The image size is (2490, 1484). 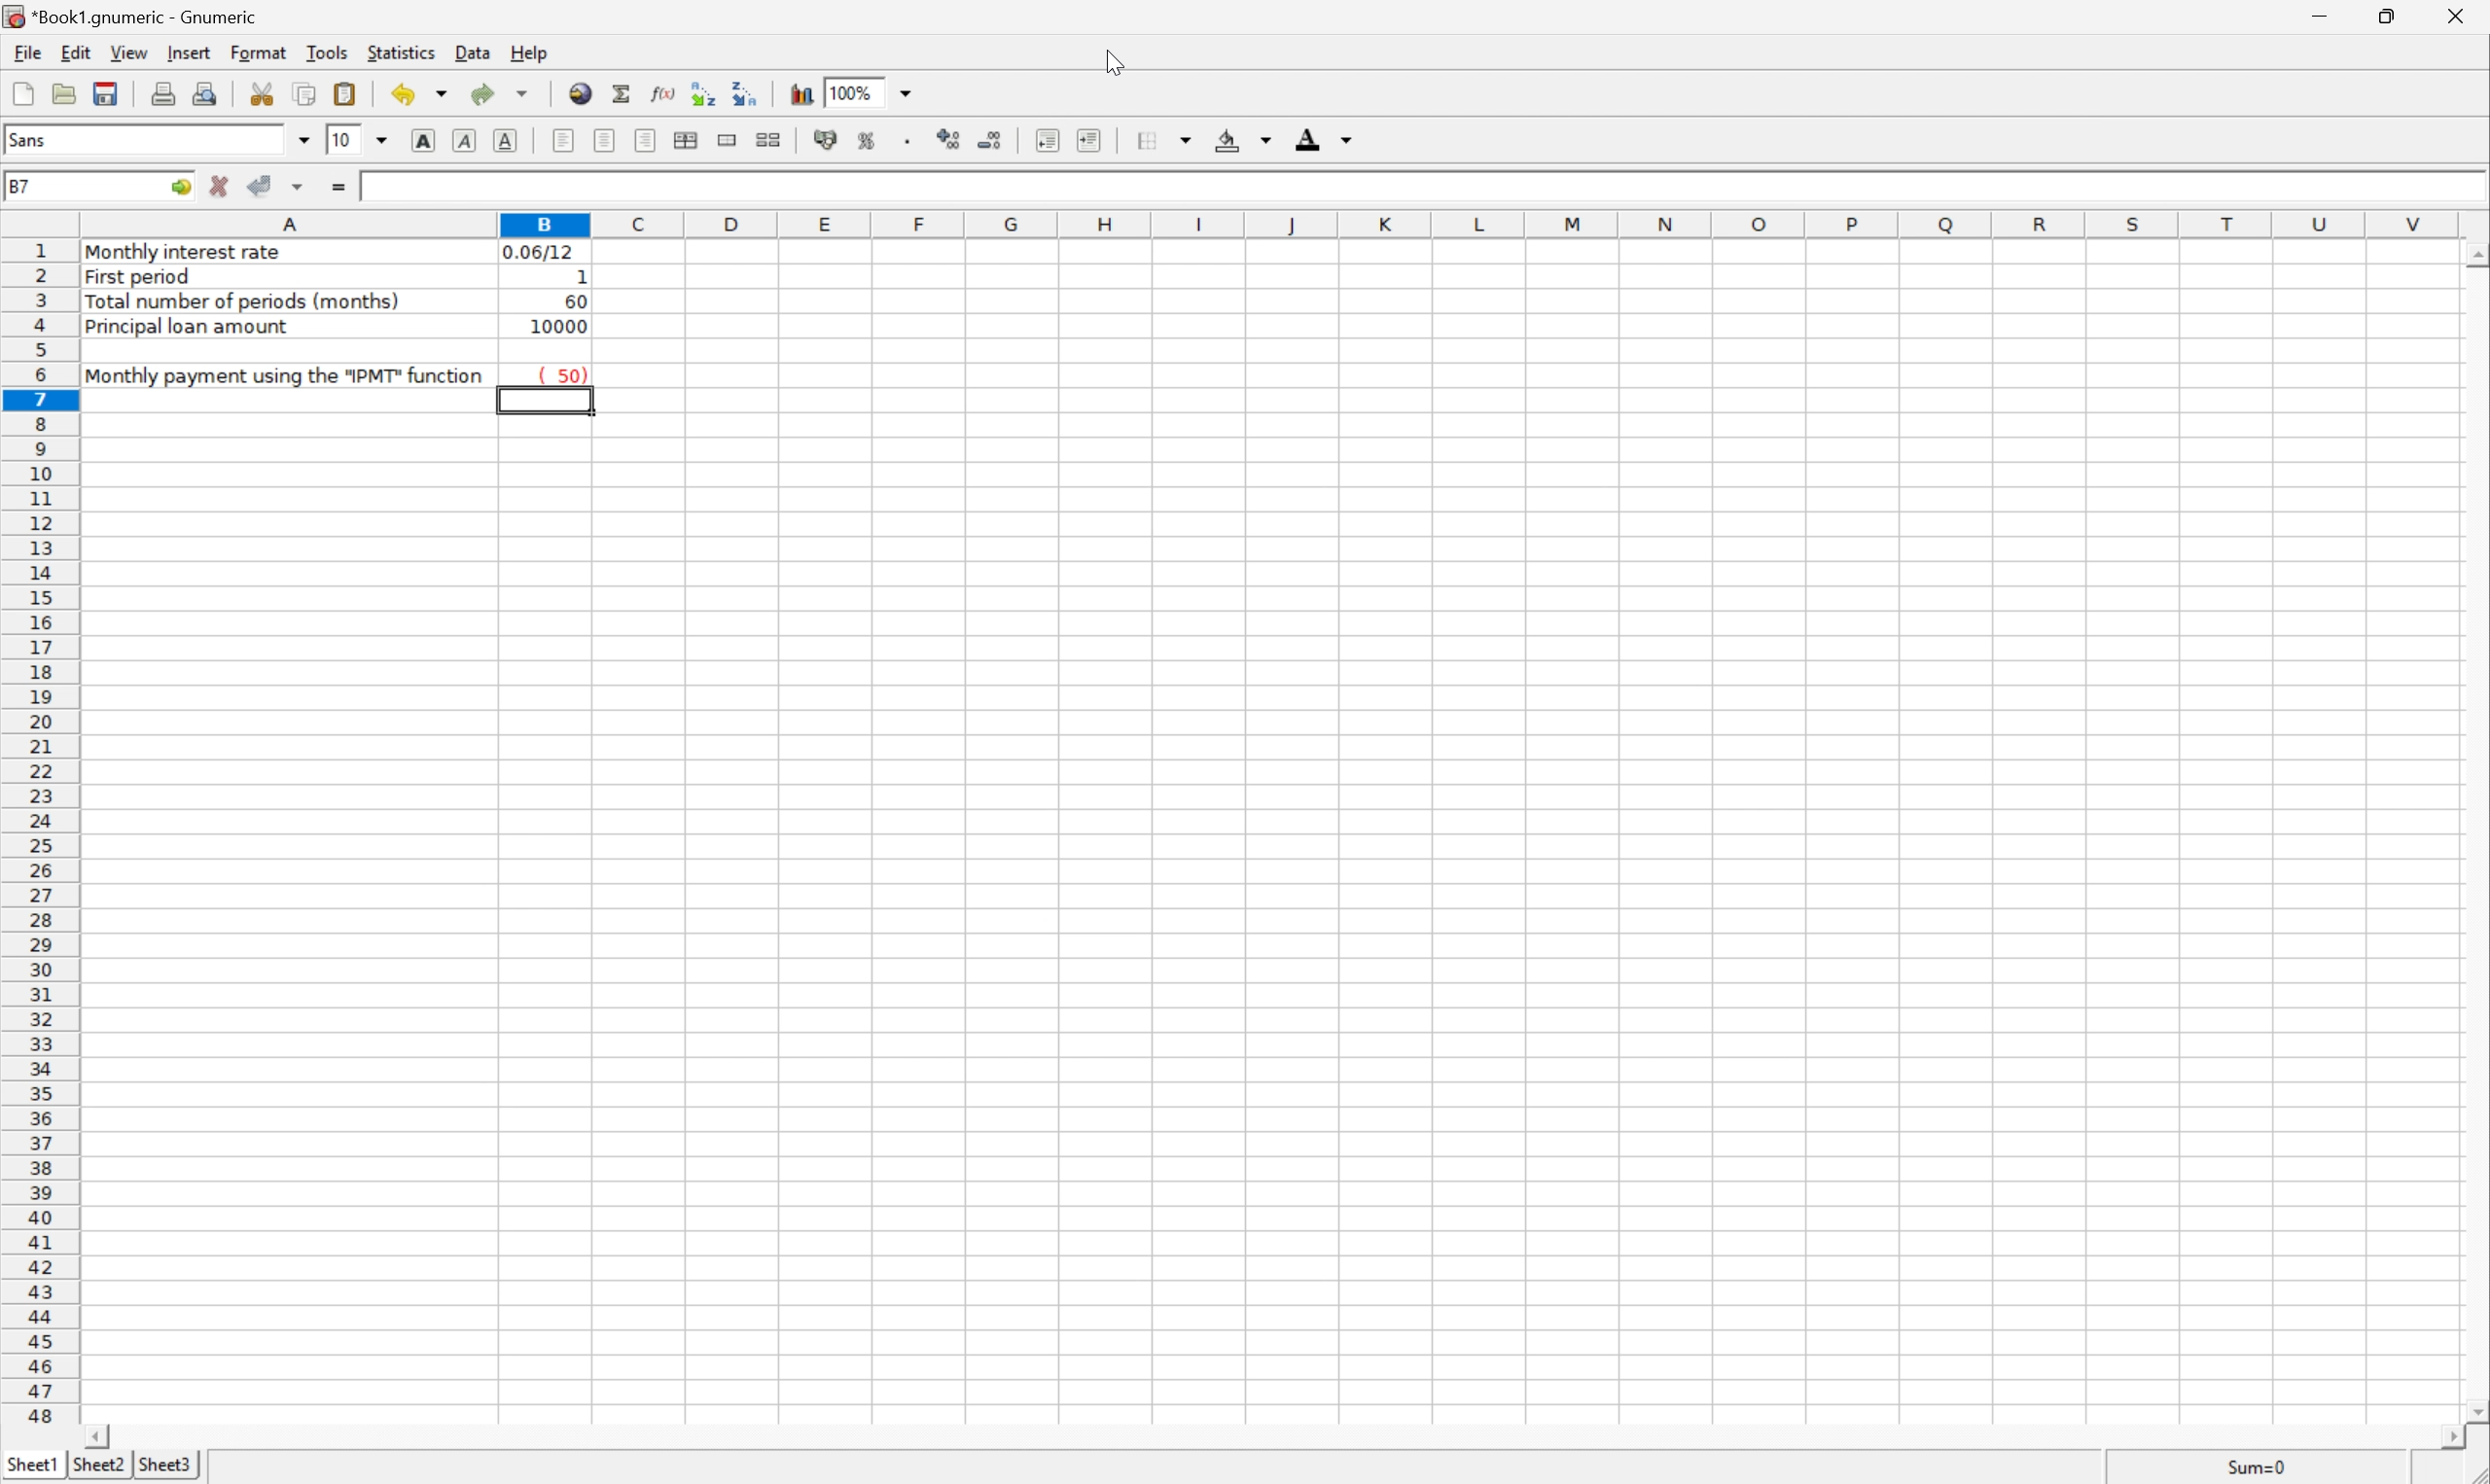 I want to click on Scroll Left, so click(x=101, y=1434).